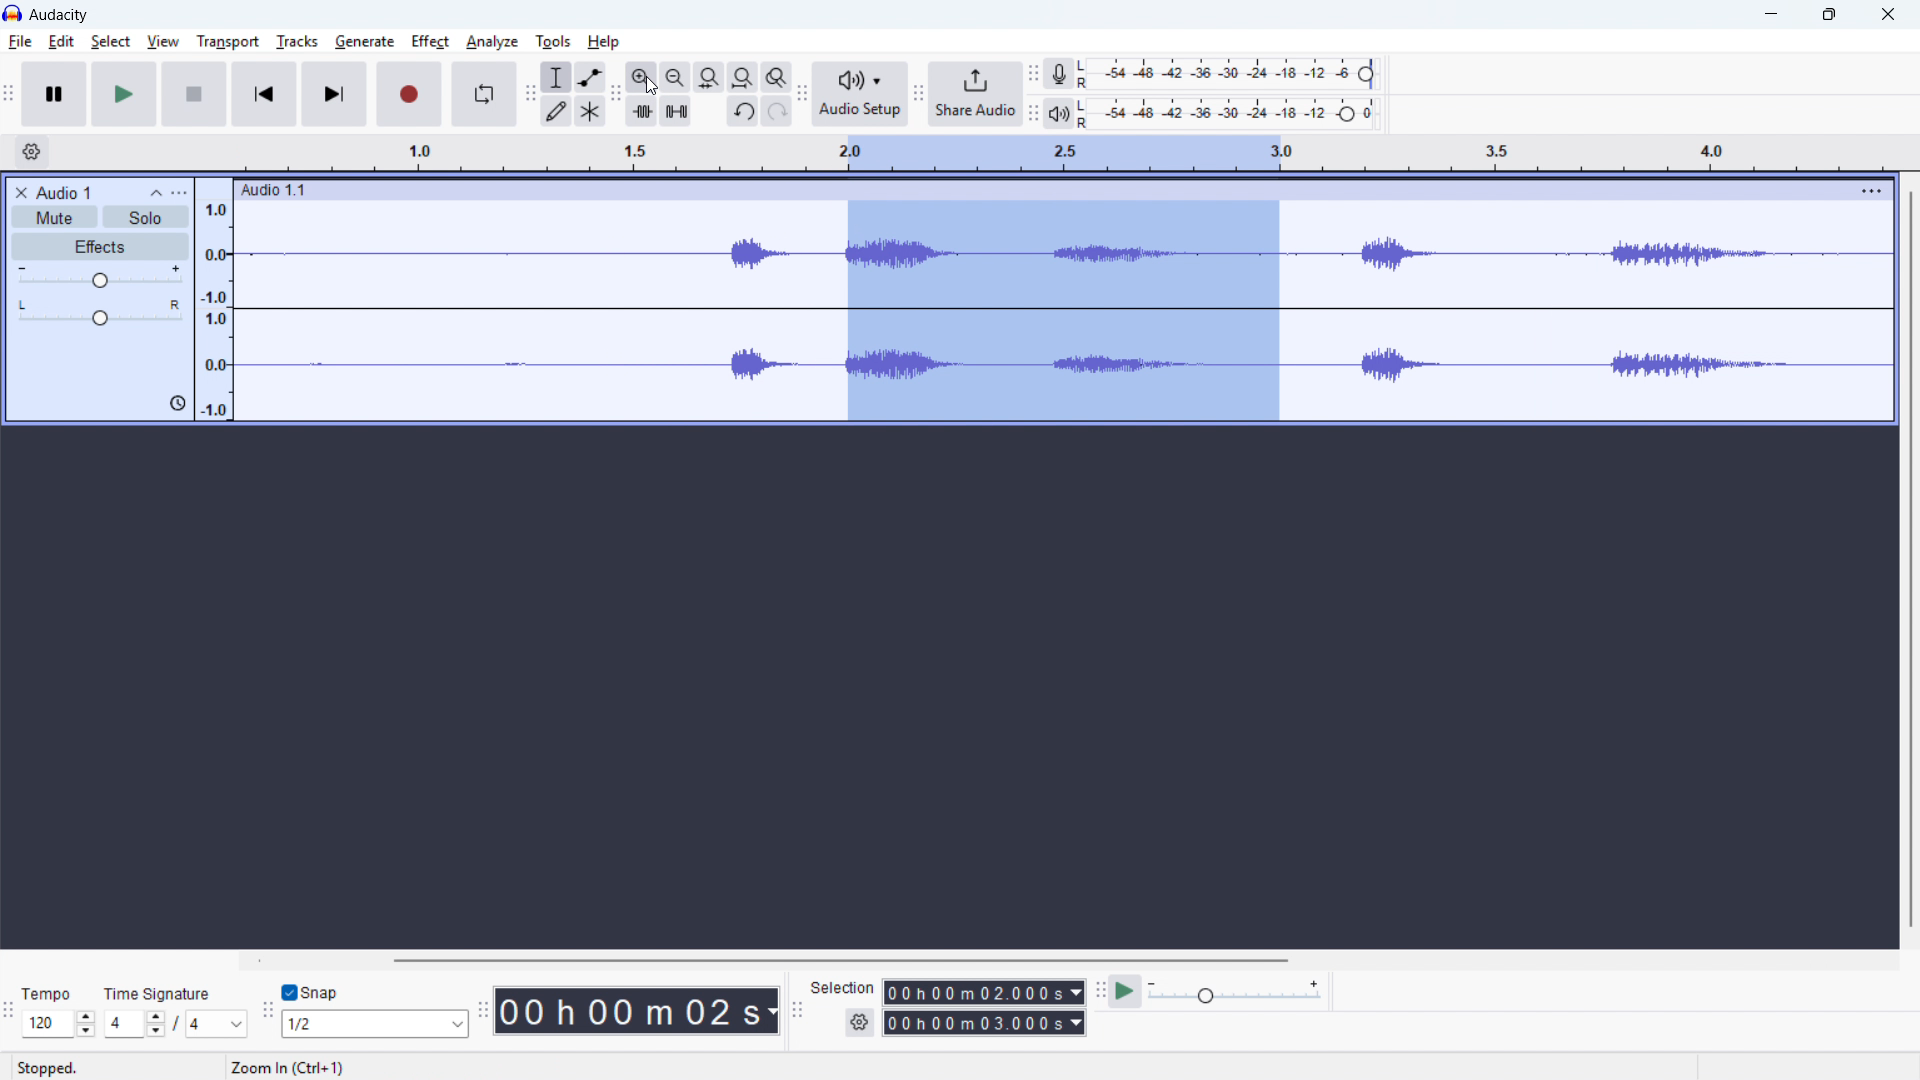 The image size is (1920, 1080). What do you see at coordinates (1032, 114) in the screenshot?
I see `Playback metre toolbar` at bounding box center [1032, 114].